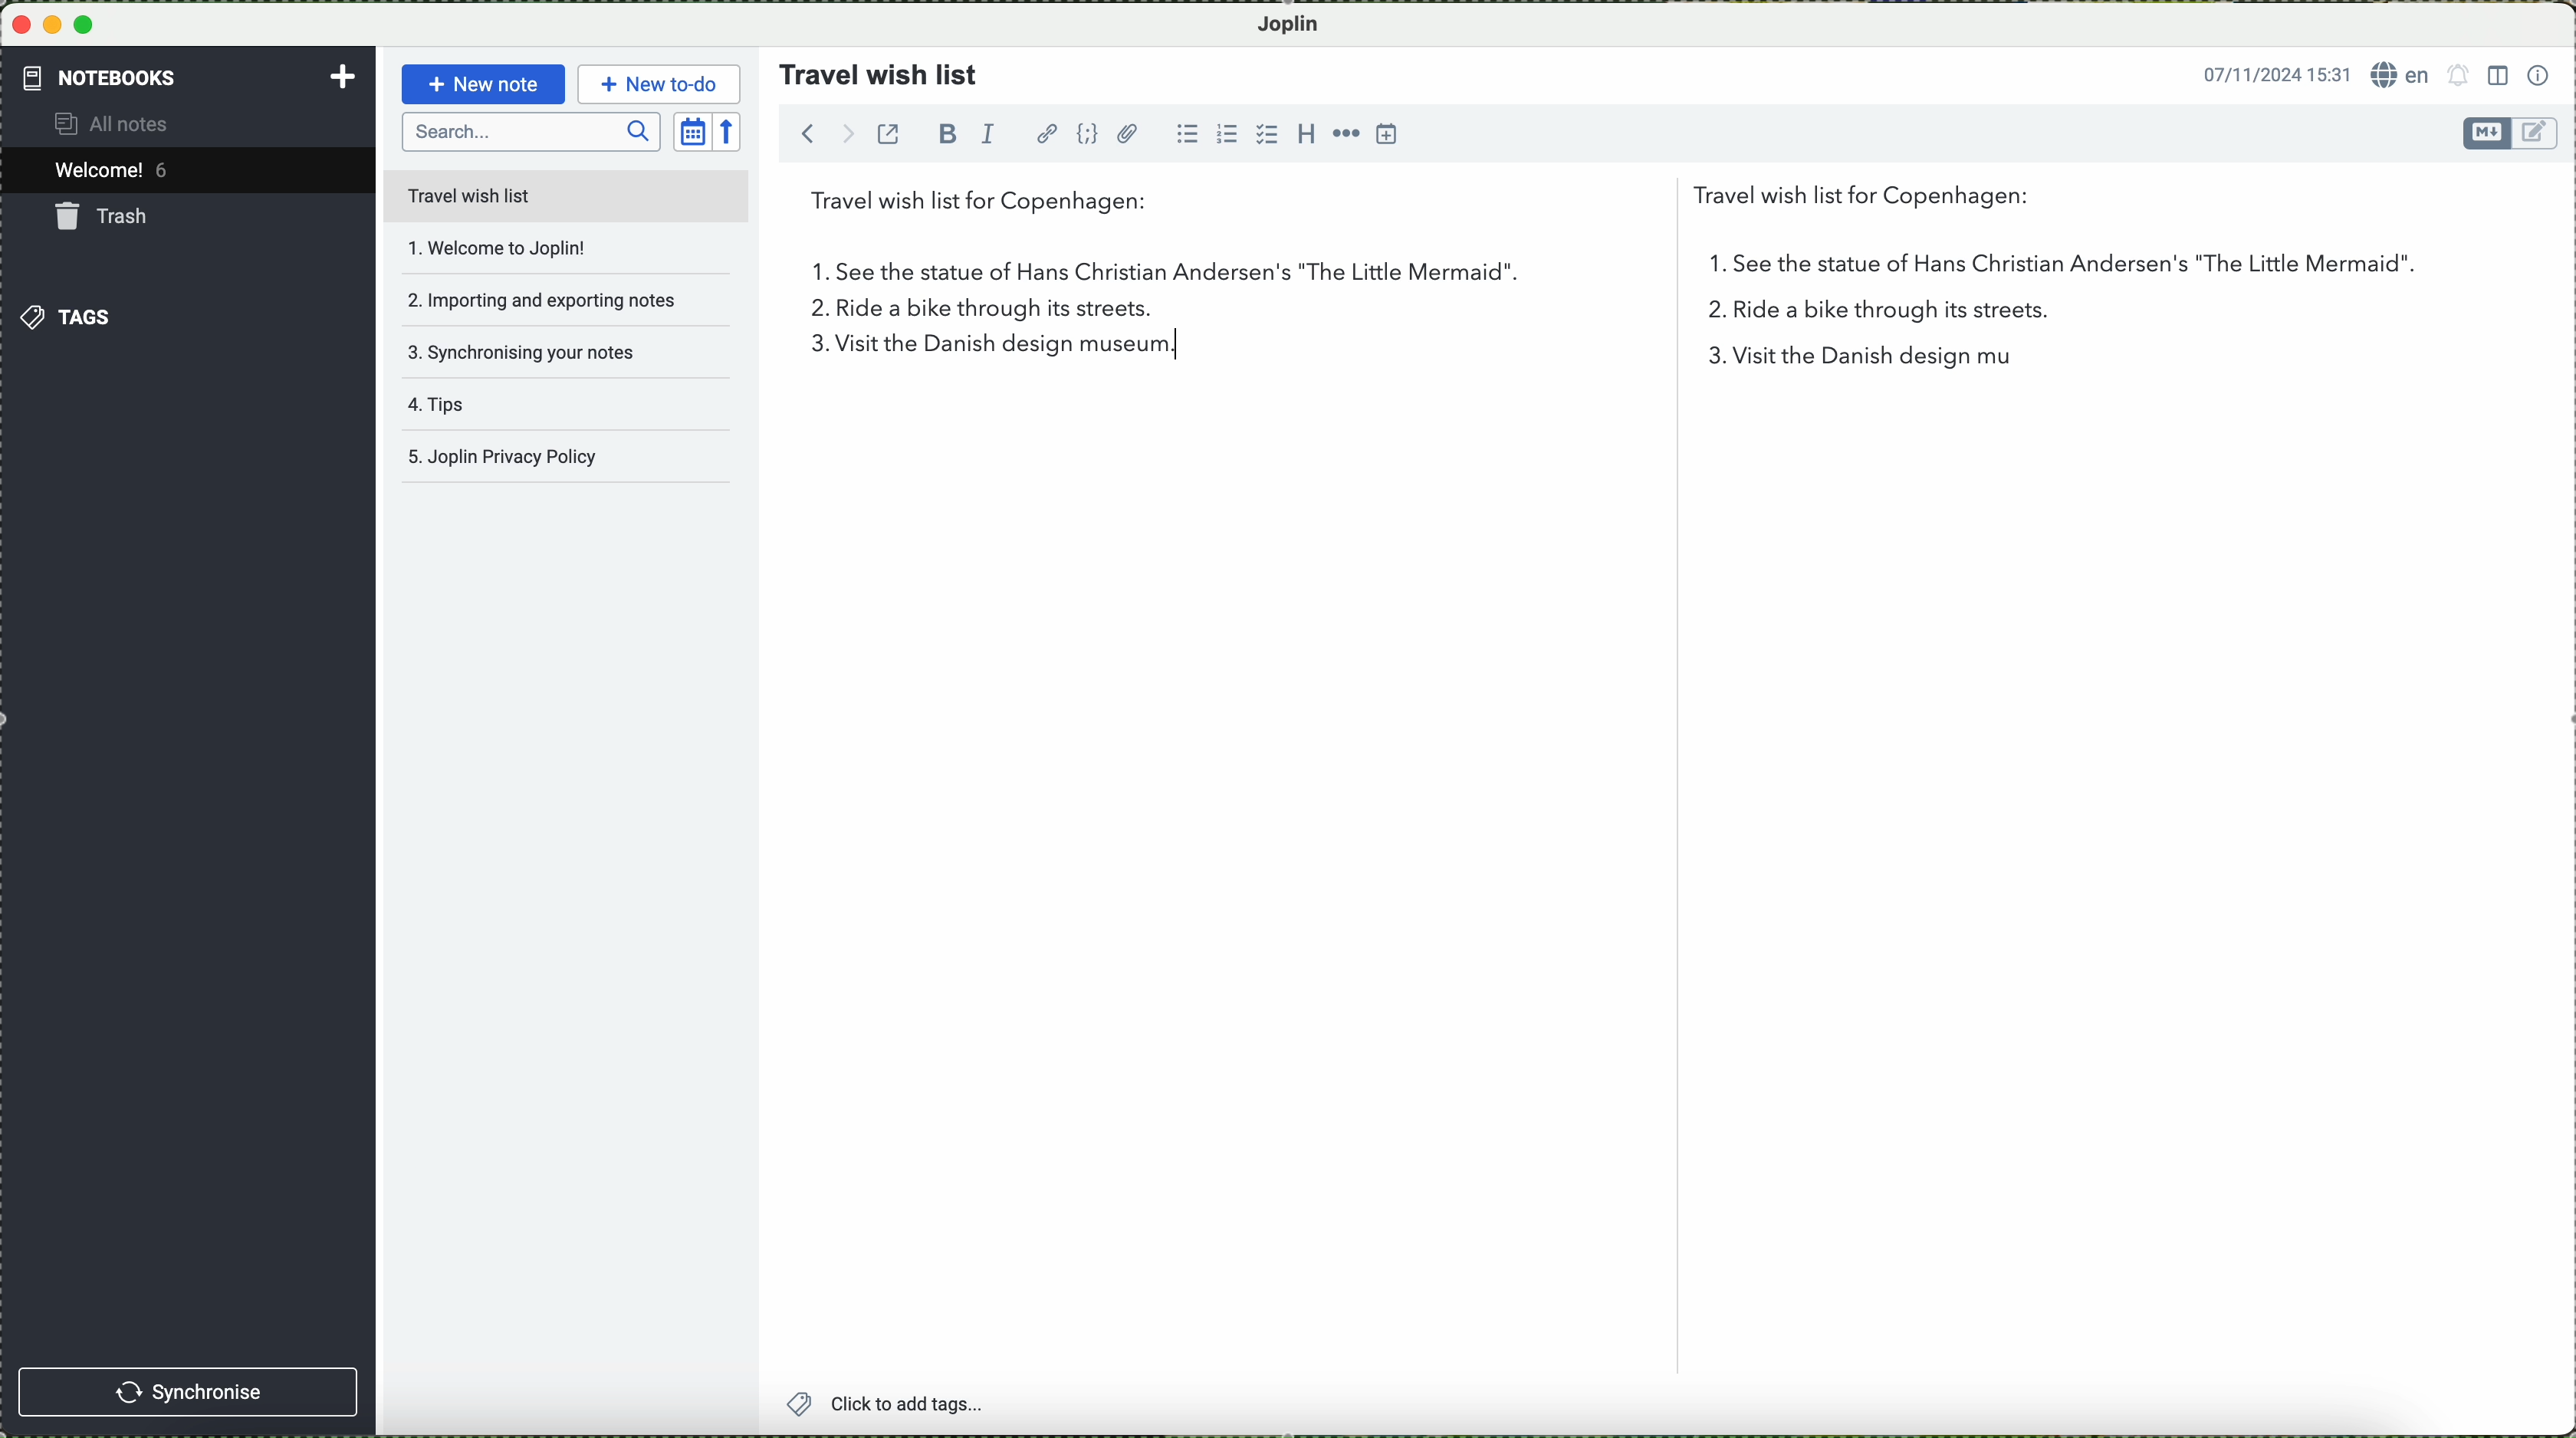 This screenshot has height=1438, width=2576. Describe the element at coordinates (2497, 76) in the screenshot. I see `toggle editor layout` at that location.